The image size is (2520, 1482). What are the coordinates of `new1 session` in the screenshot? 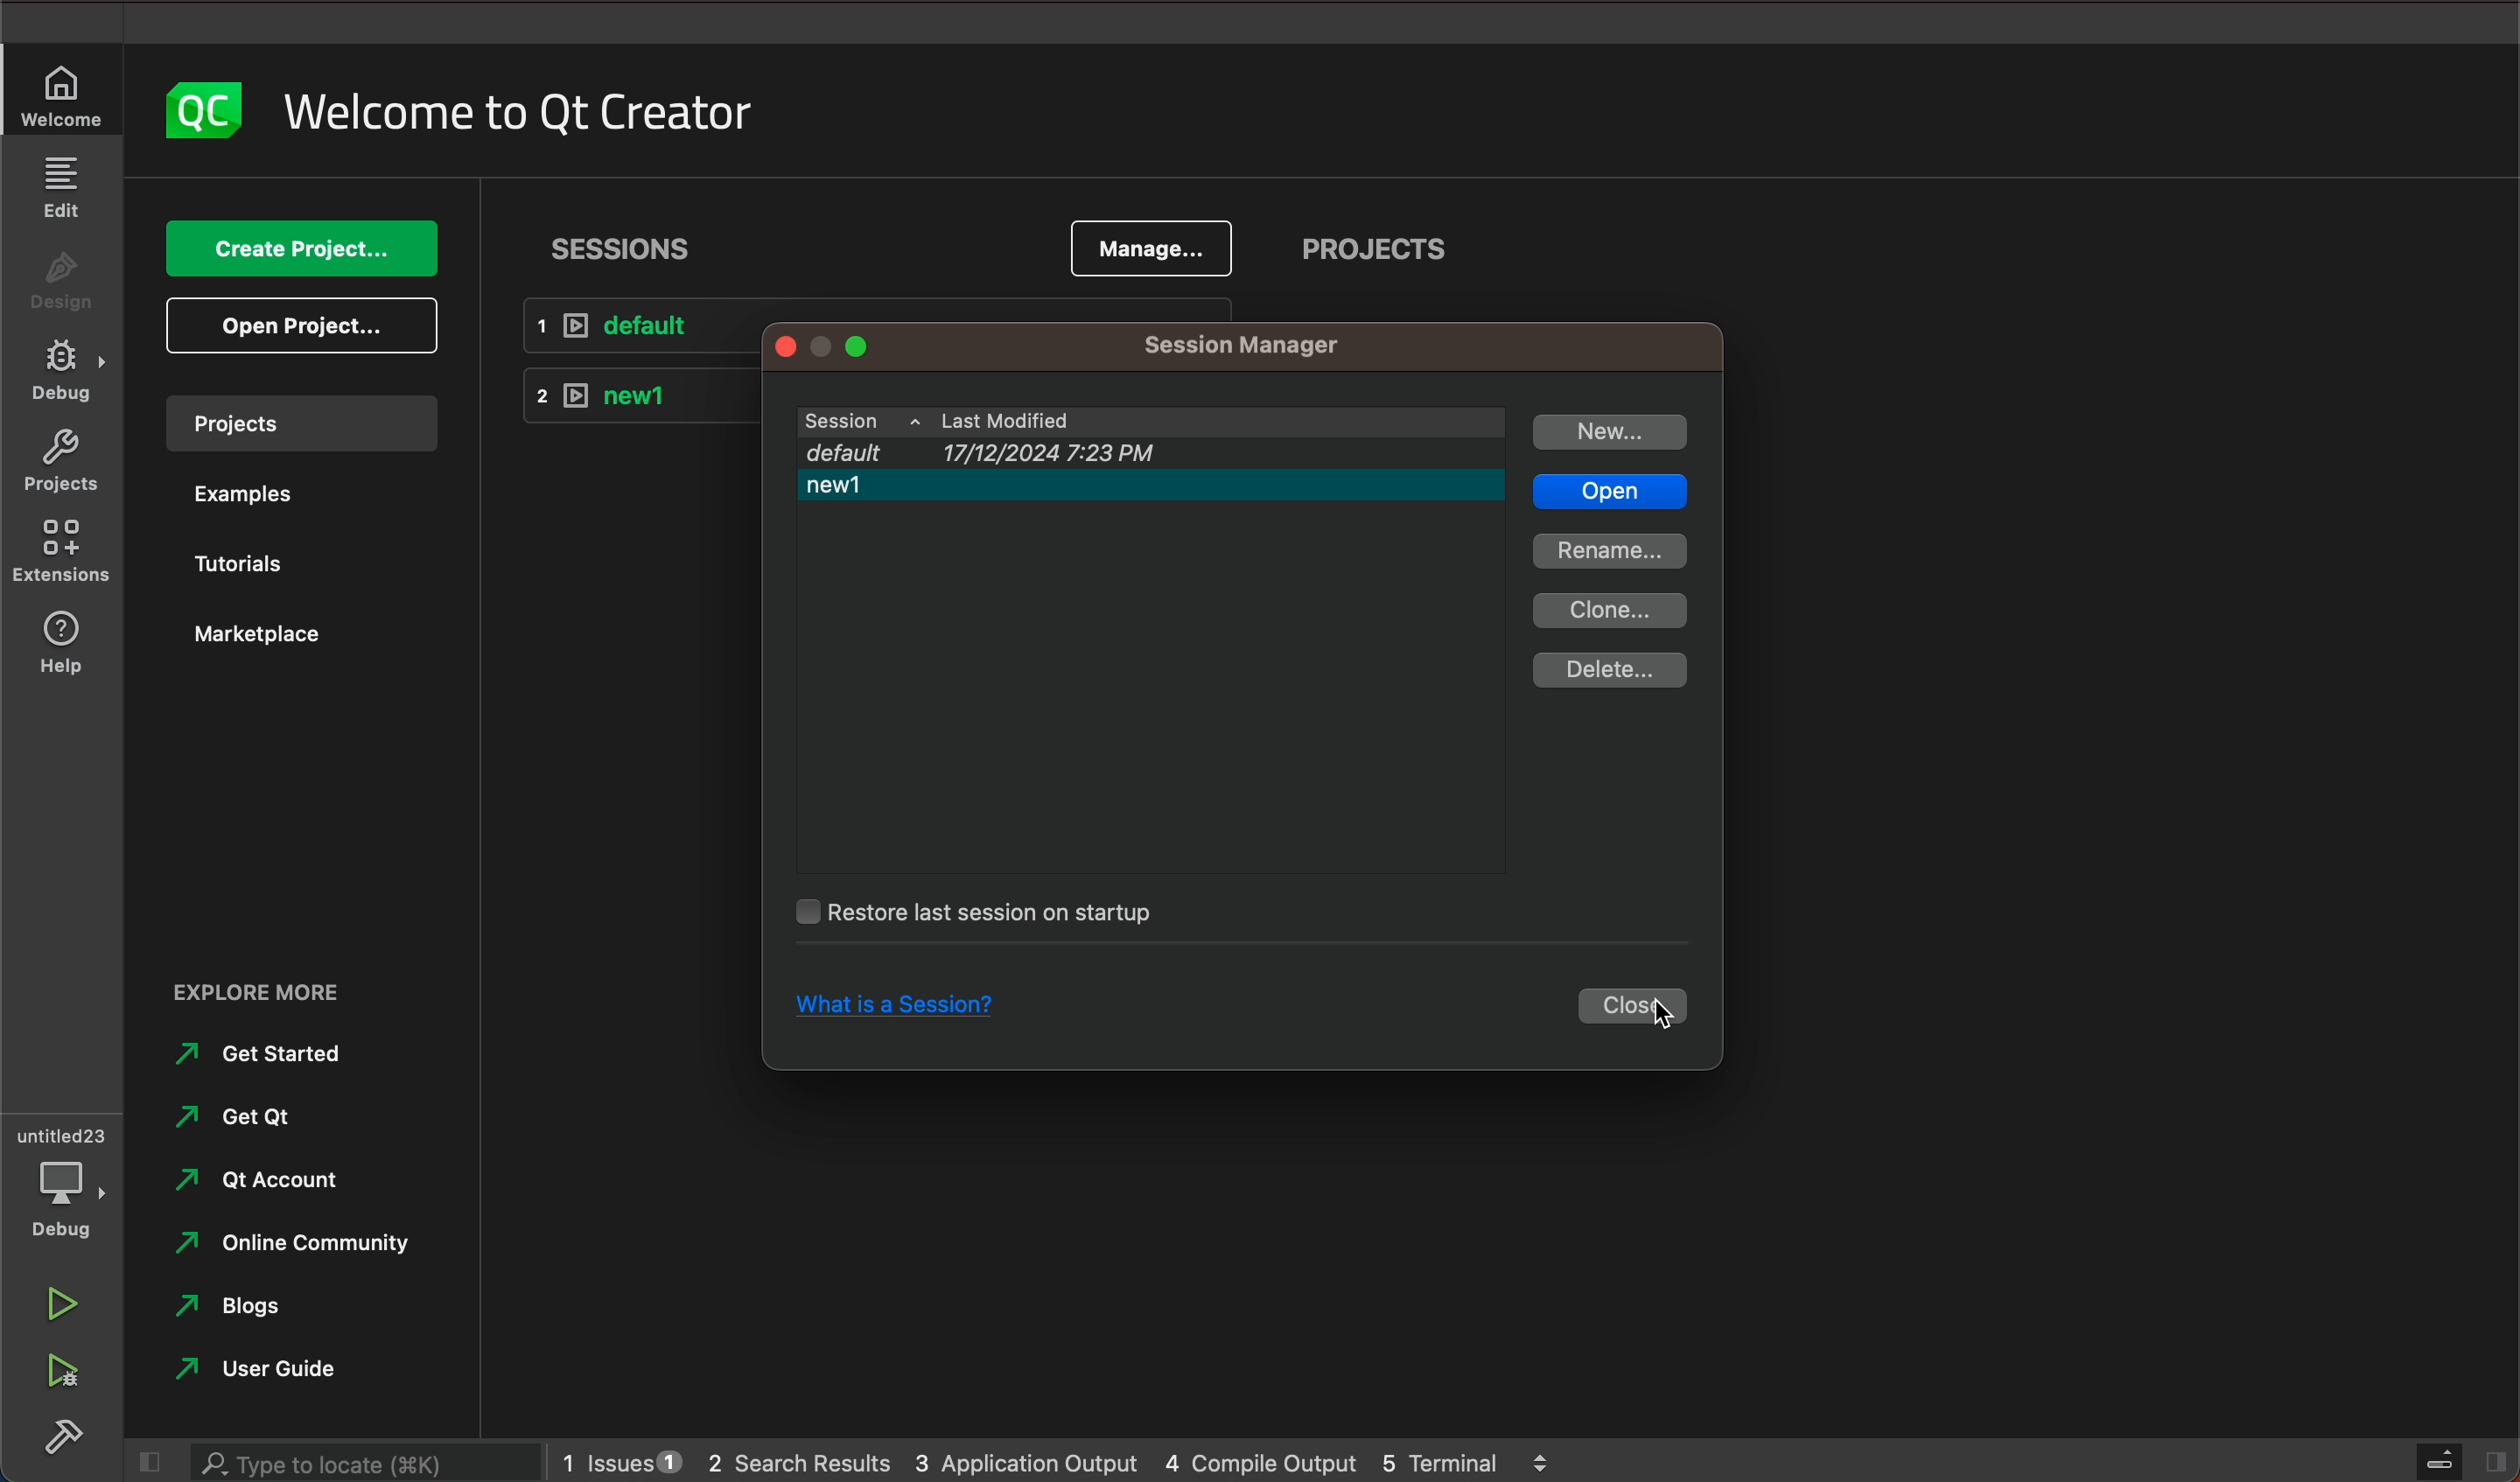 It's located at (629, 393).